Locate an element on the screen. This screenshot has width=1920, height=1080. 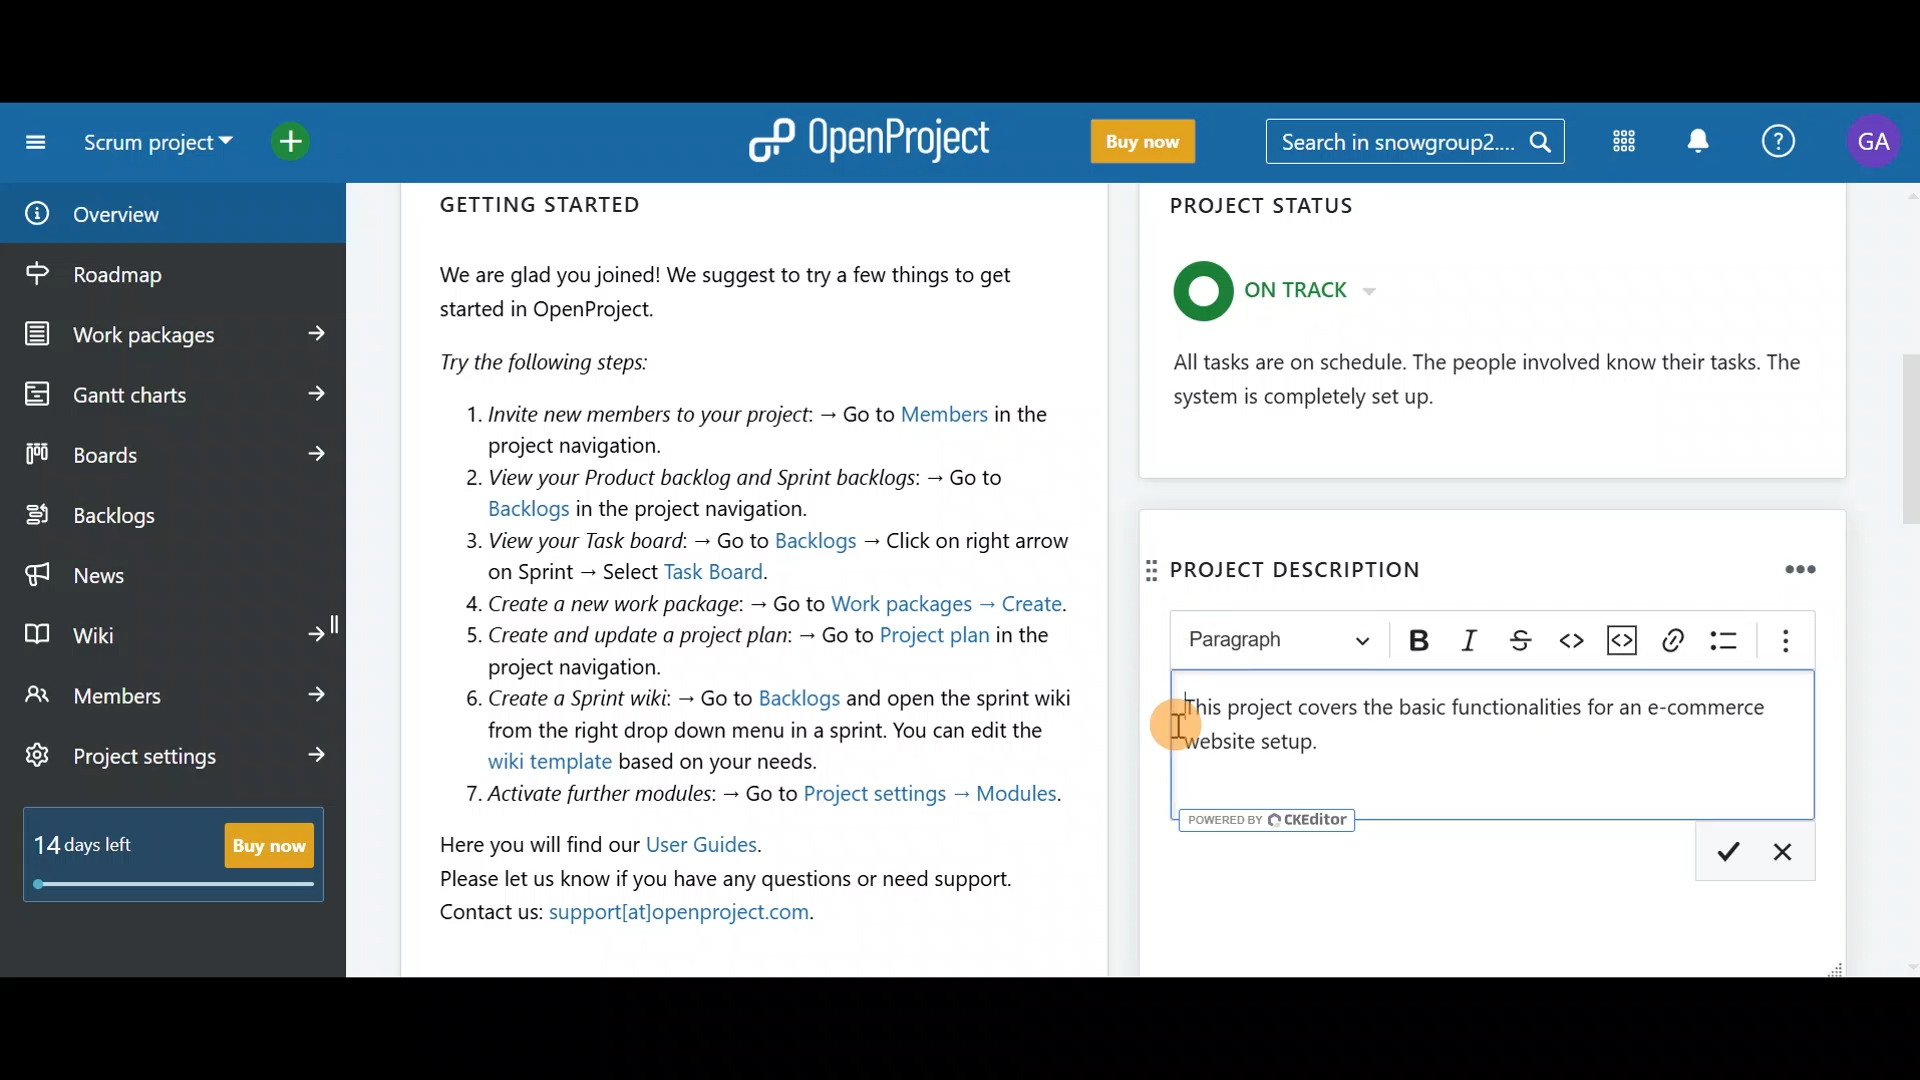
Description: Cancel is located at coordinates (1788, 853).